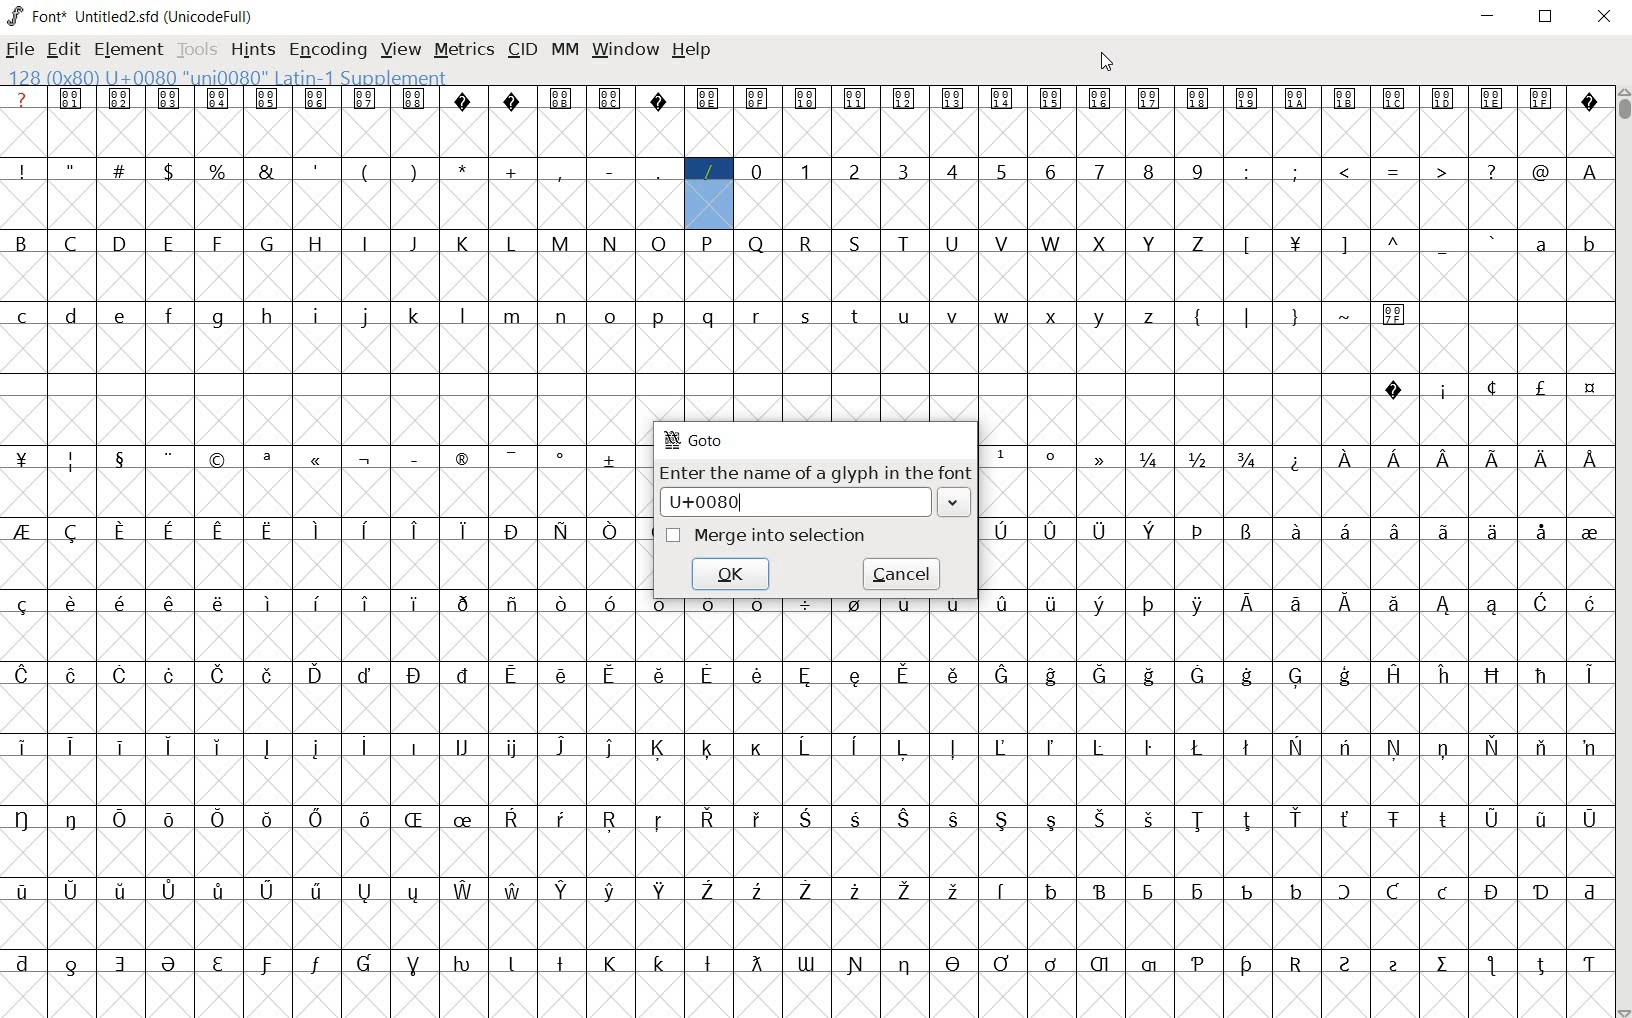 The height and width of the screenshot is (1018, 1632). Describe the element at coordinates (464, 820) in the screenshot. I see `glyph` at that location.